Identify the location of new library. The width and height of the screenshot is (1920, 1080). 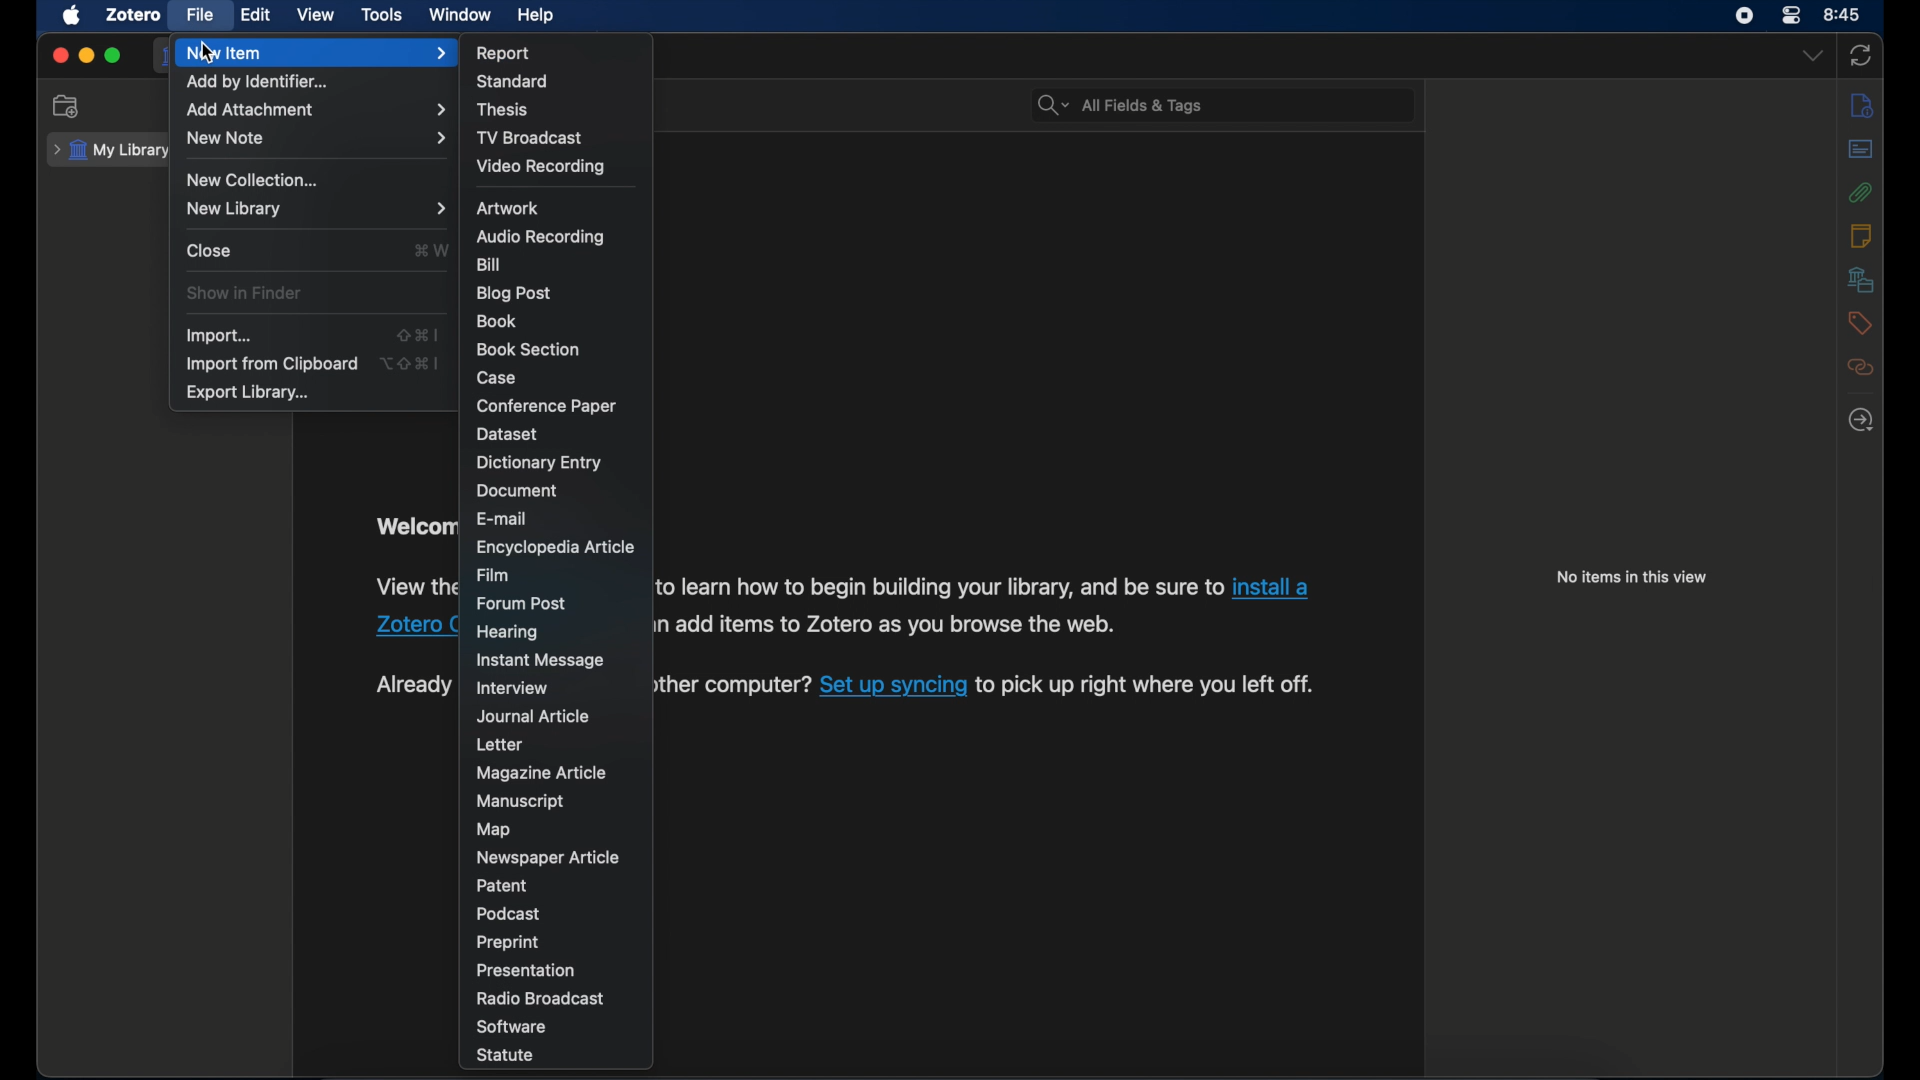
(314, 210).